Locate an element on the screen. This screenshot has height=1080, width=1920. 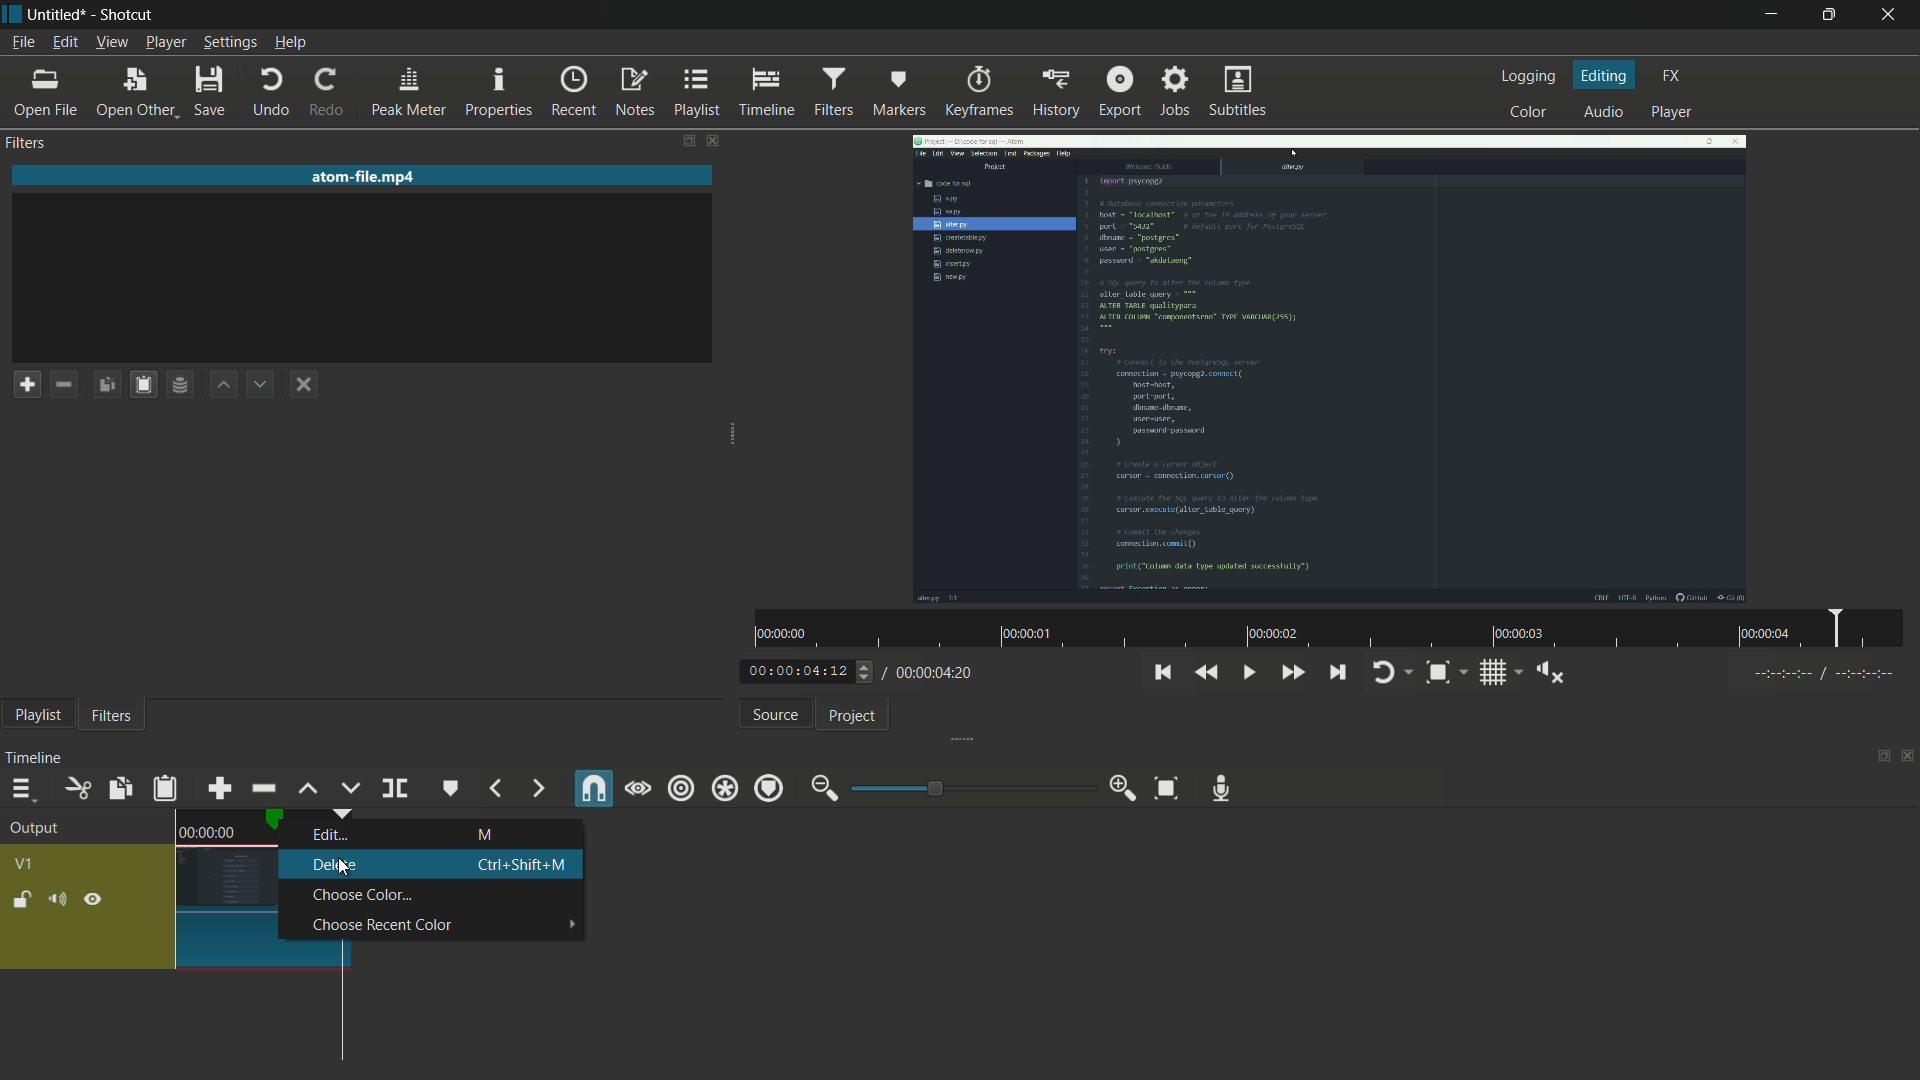
remove filter is located at coordinates (65, 386).